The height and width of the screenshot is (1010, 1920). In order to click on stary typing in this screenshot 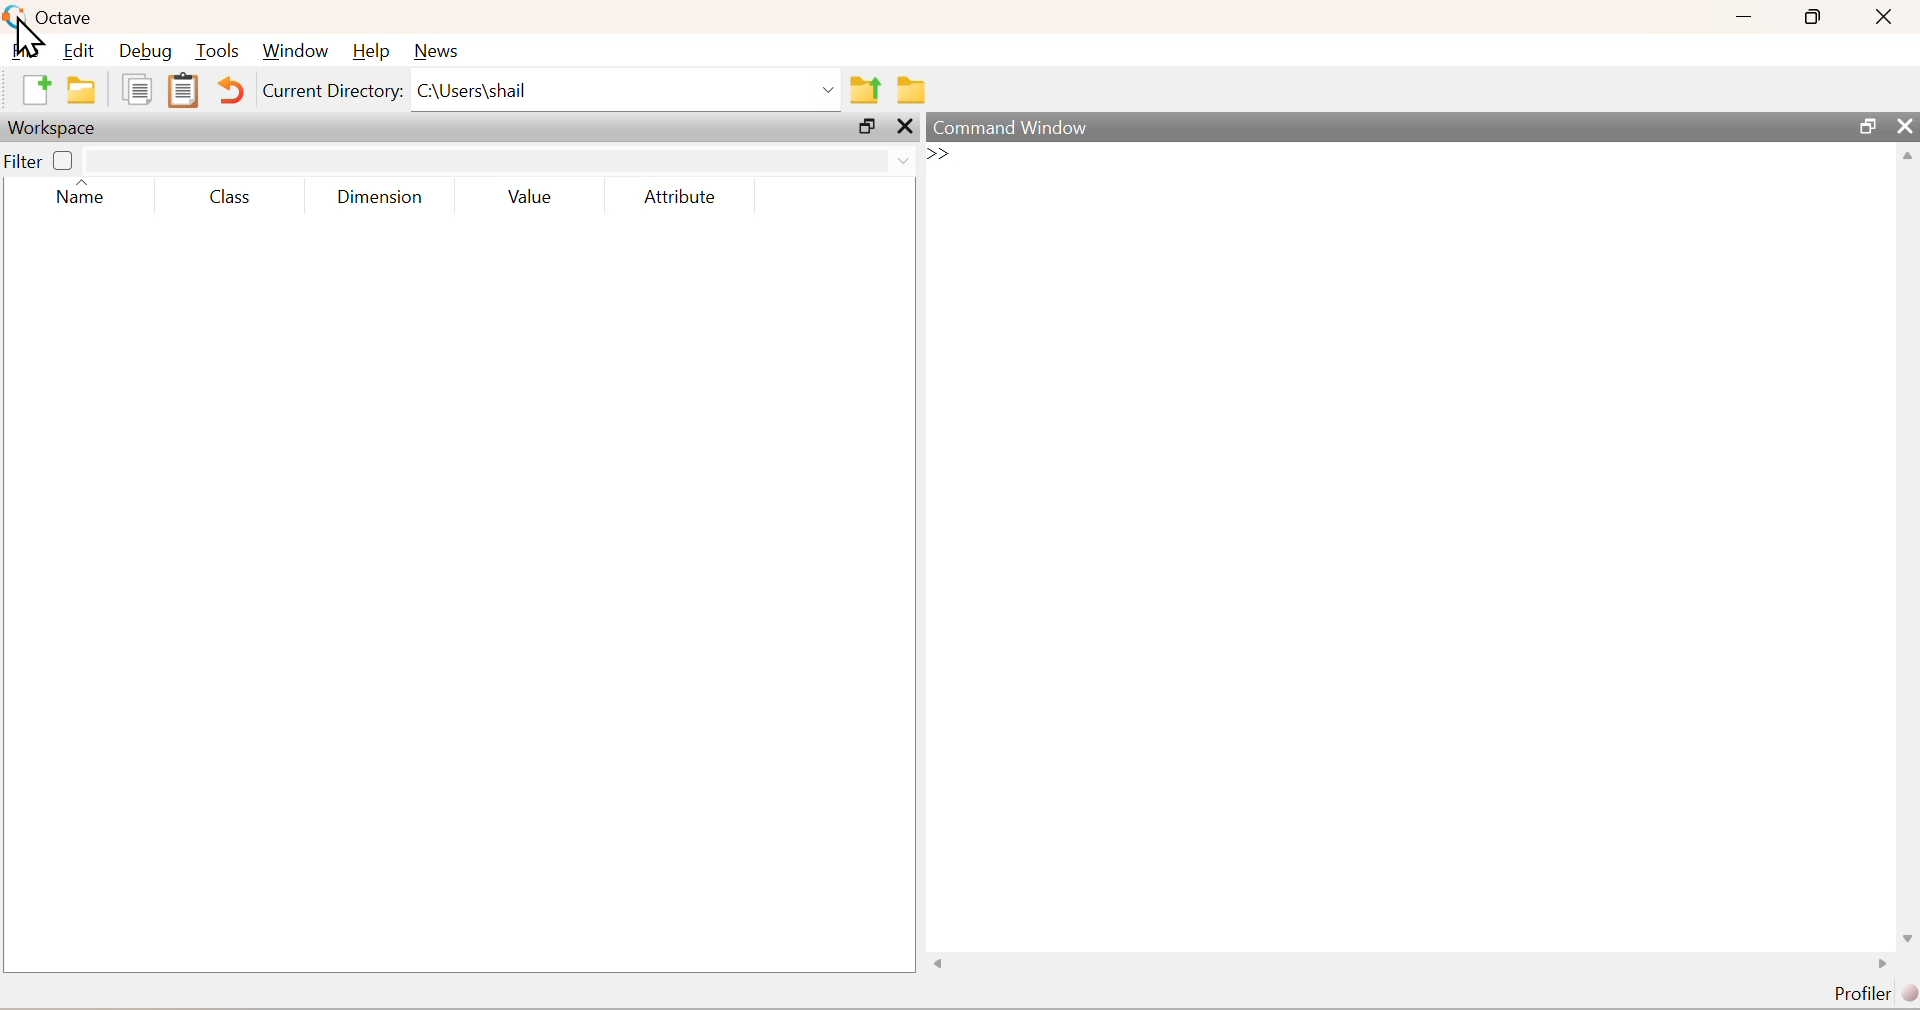, I will do `click(946, 154)`.